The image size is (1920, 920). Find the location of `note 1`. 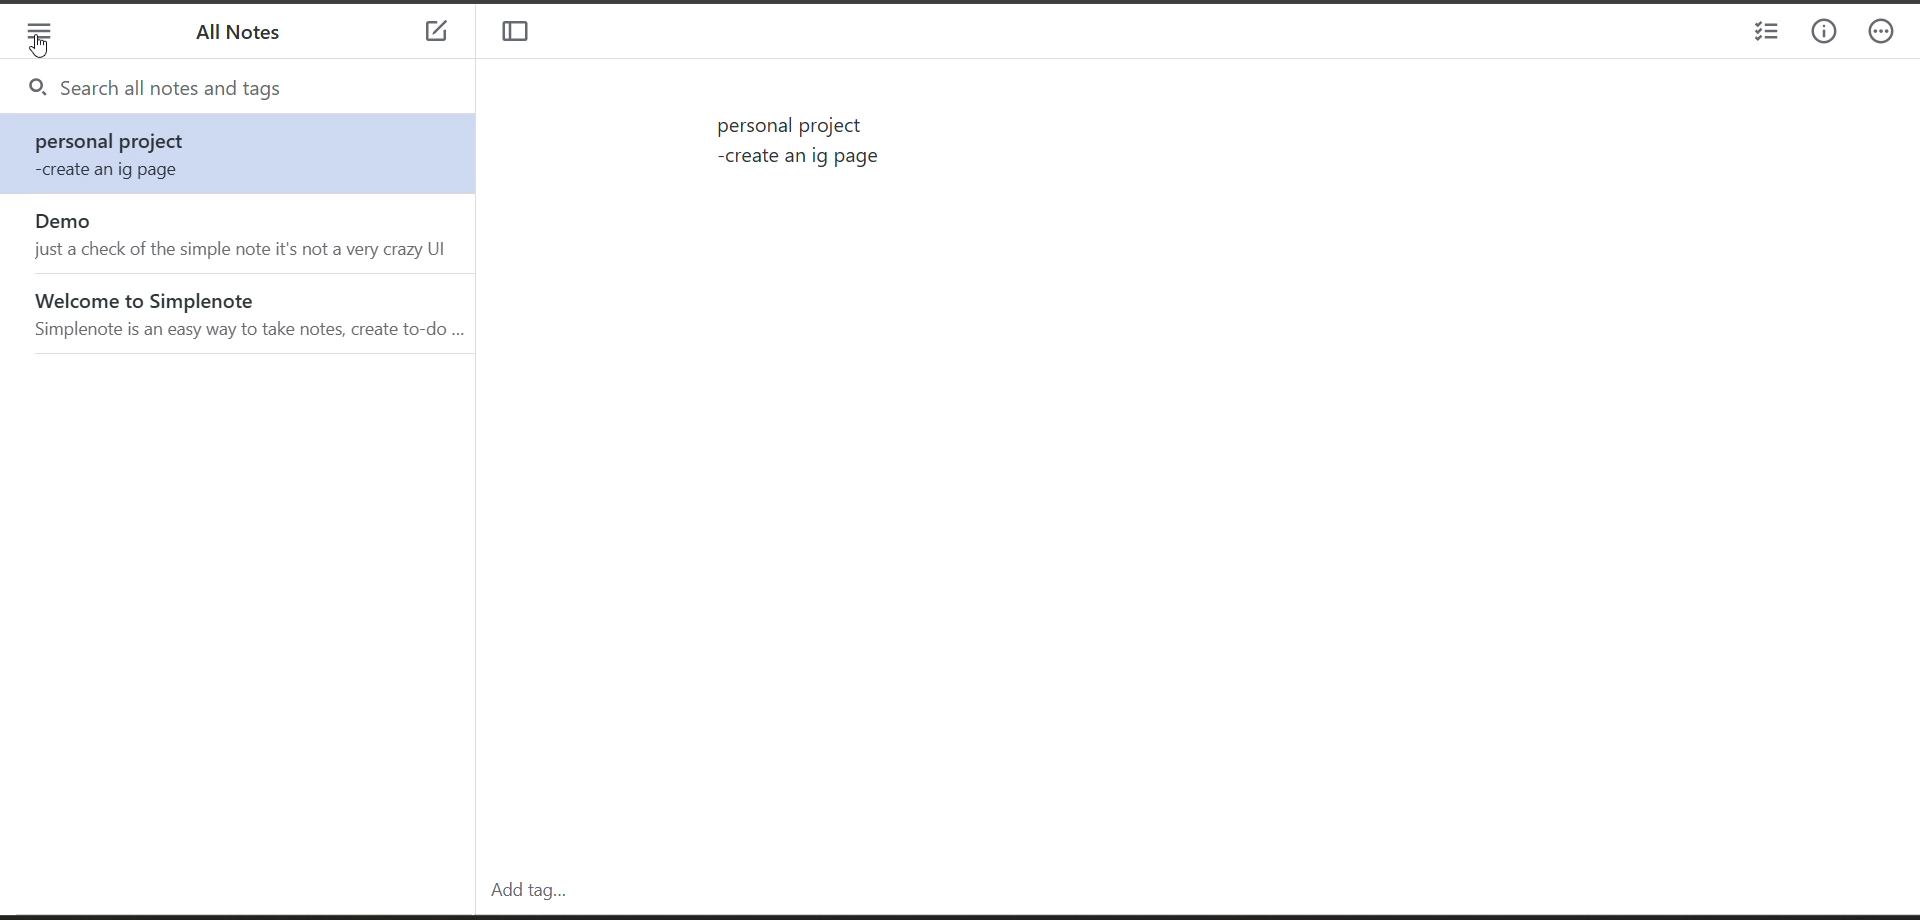

note 1 is located at coordinates (245, 156).